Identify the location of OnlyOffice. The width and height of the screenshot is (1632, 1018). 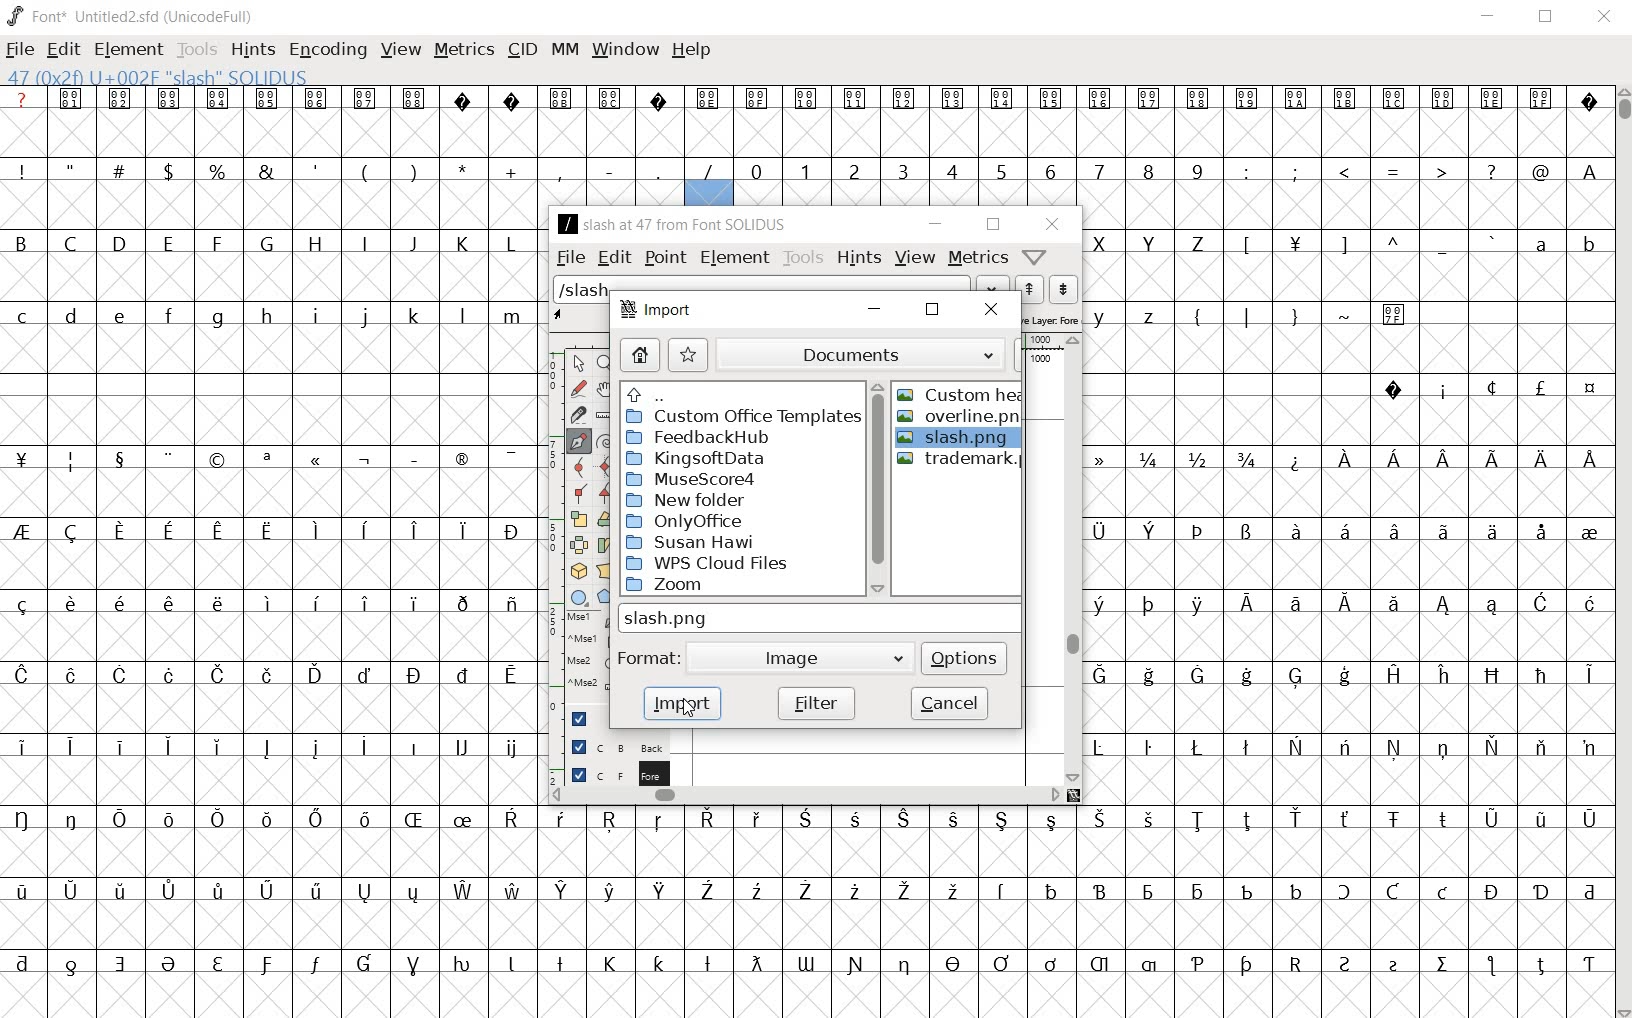
(688, 521).